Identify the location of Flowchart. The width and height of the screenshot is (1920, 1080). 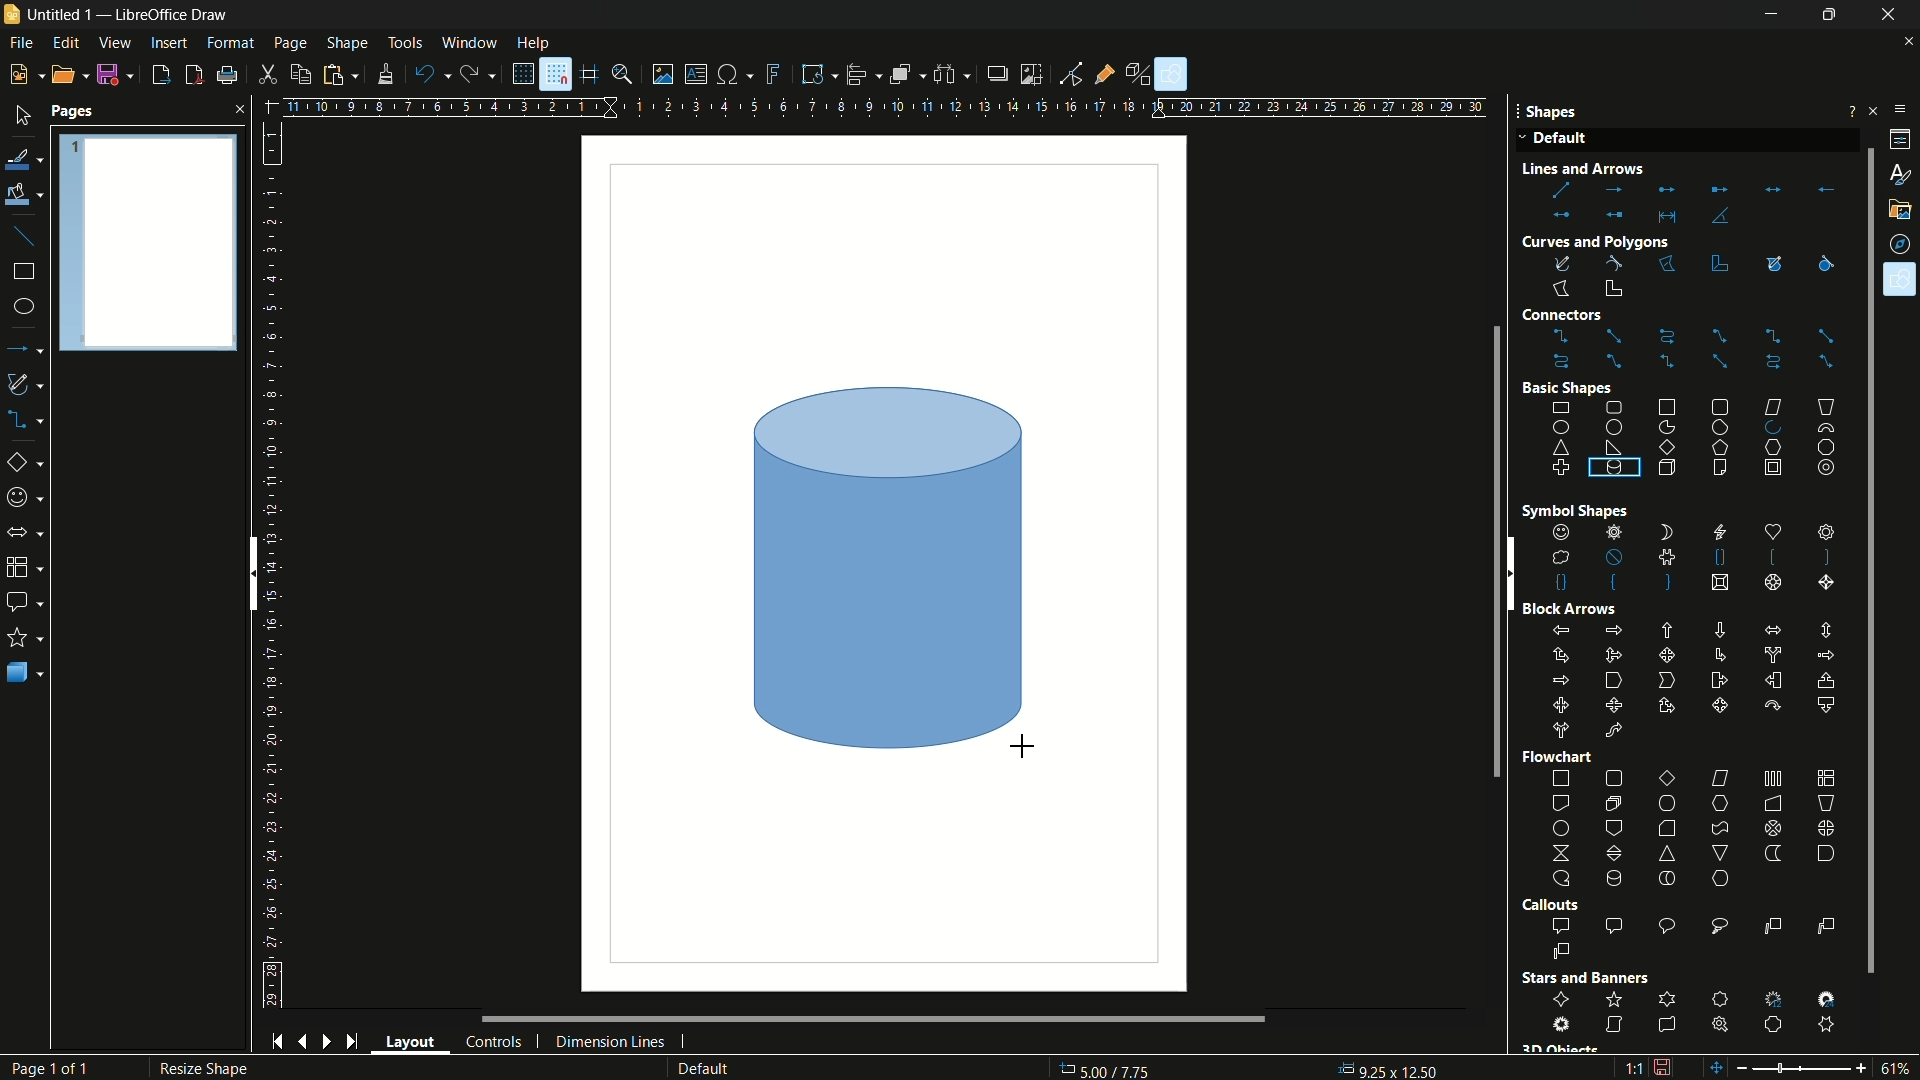
(1560, 757).